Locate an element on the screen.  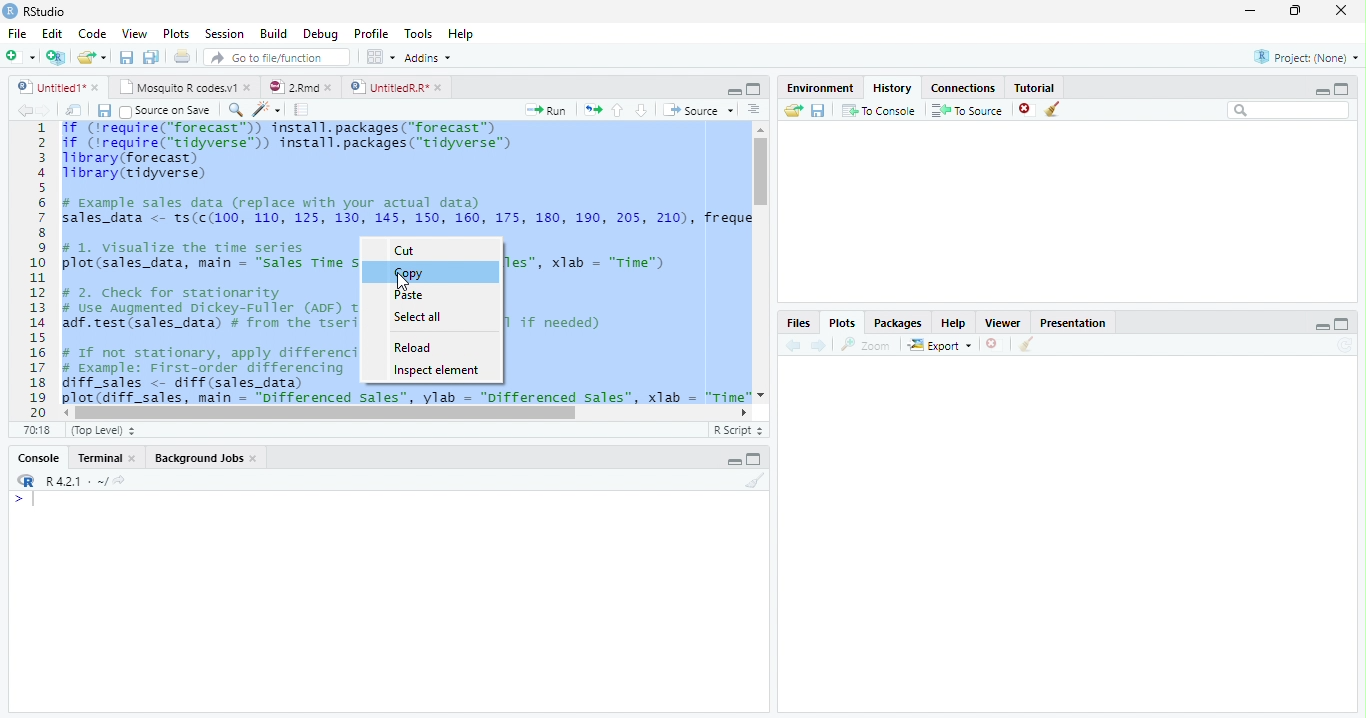
Terminal is located at coordinates (106, 457).